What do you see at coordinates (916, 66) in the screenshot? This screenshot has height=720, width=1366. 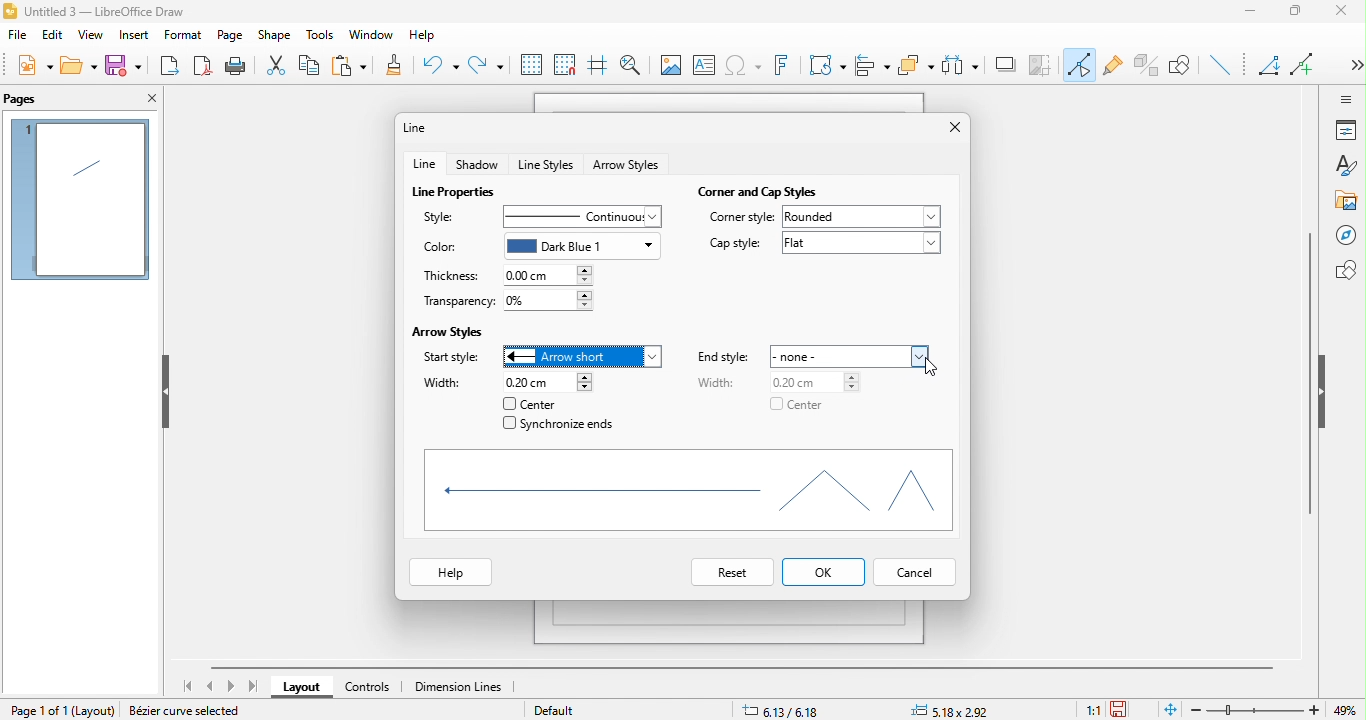 I see `arrange` at bounding box center [916, 66].